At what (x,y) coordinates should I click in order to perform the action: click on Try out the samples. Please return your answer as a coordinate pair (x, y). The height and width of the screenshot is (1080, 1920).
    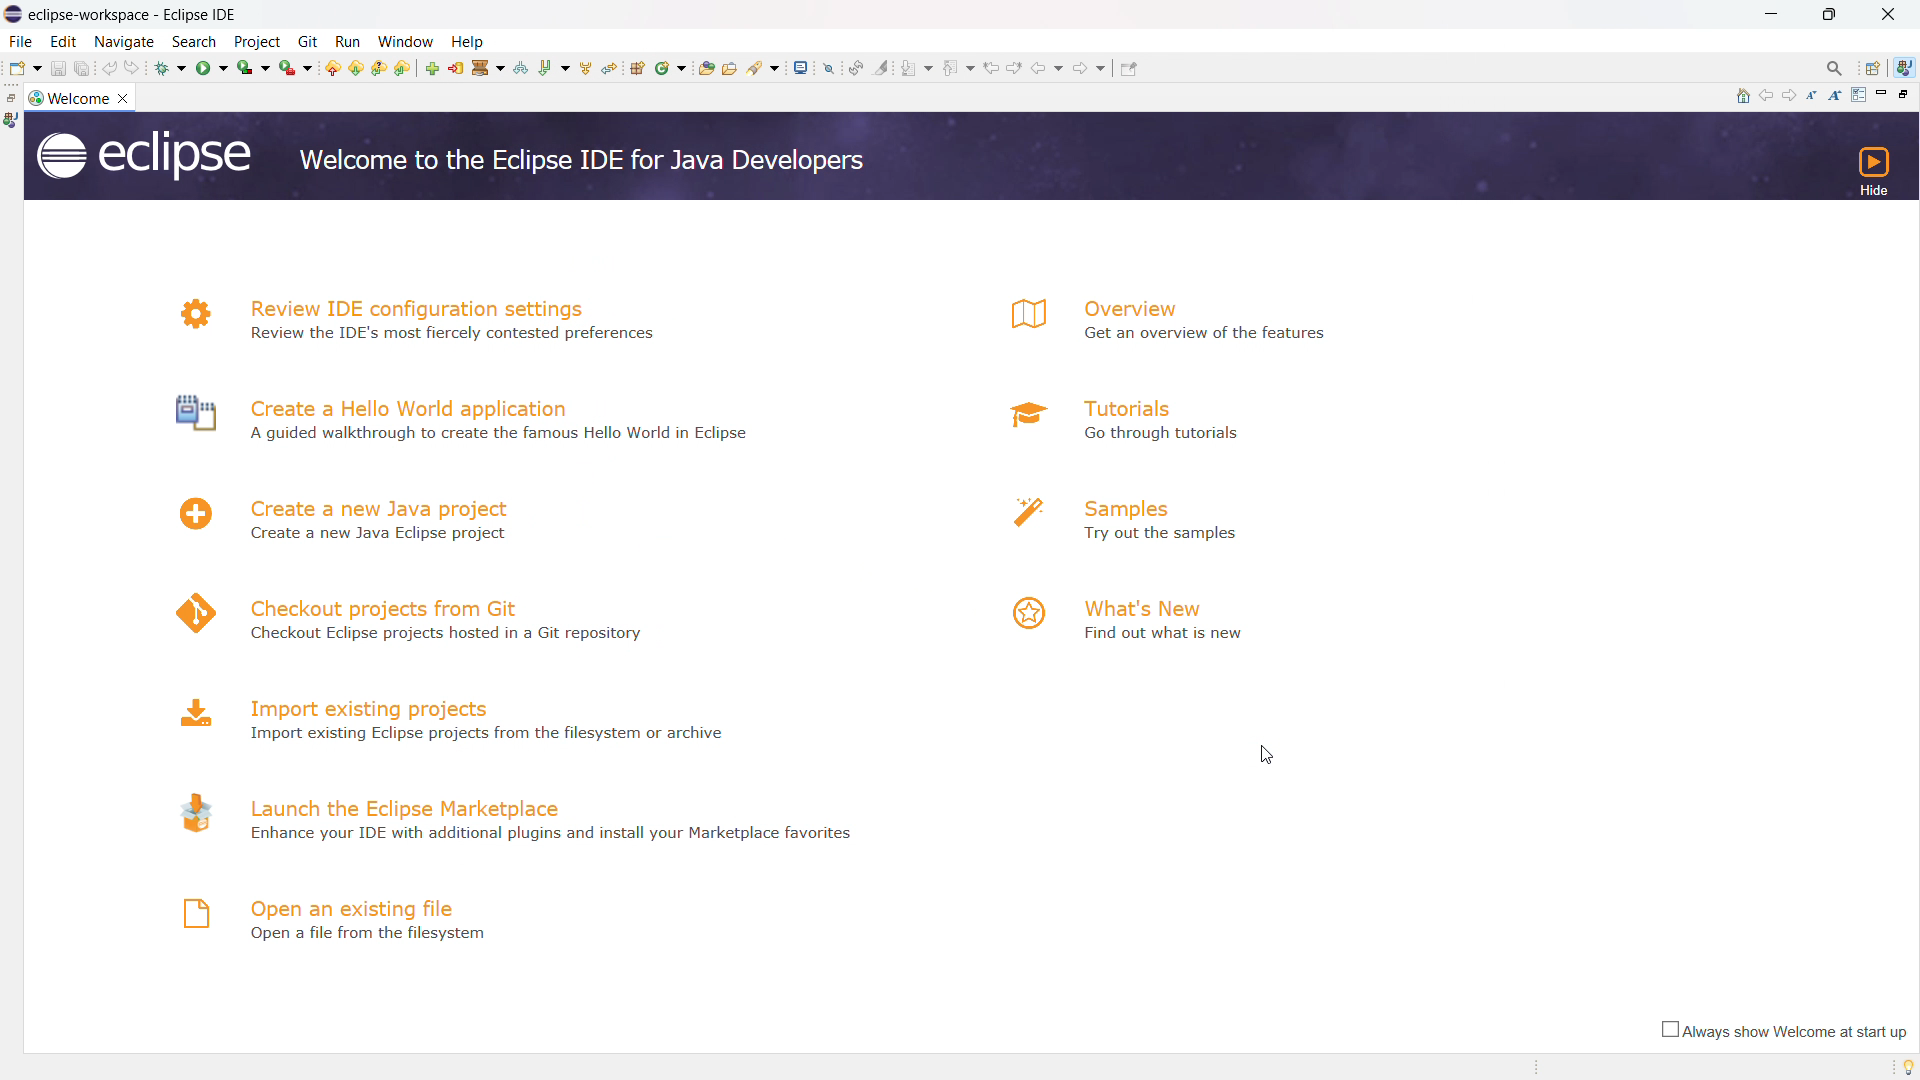
    Looking at the image, I should click on (1187, 535).